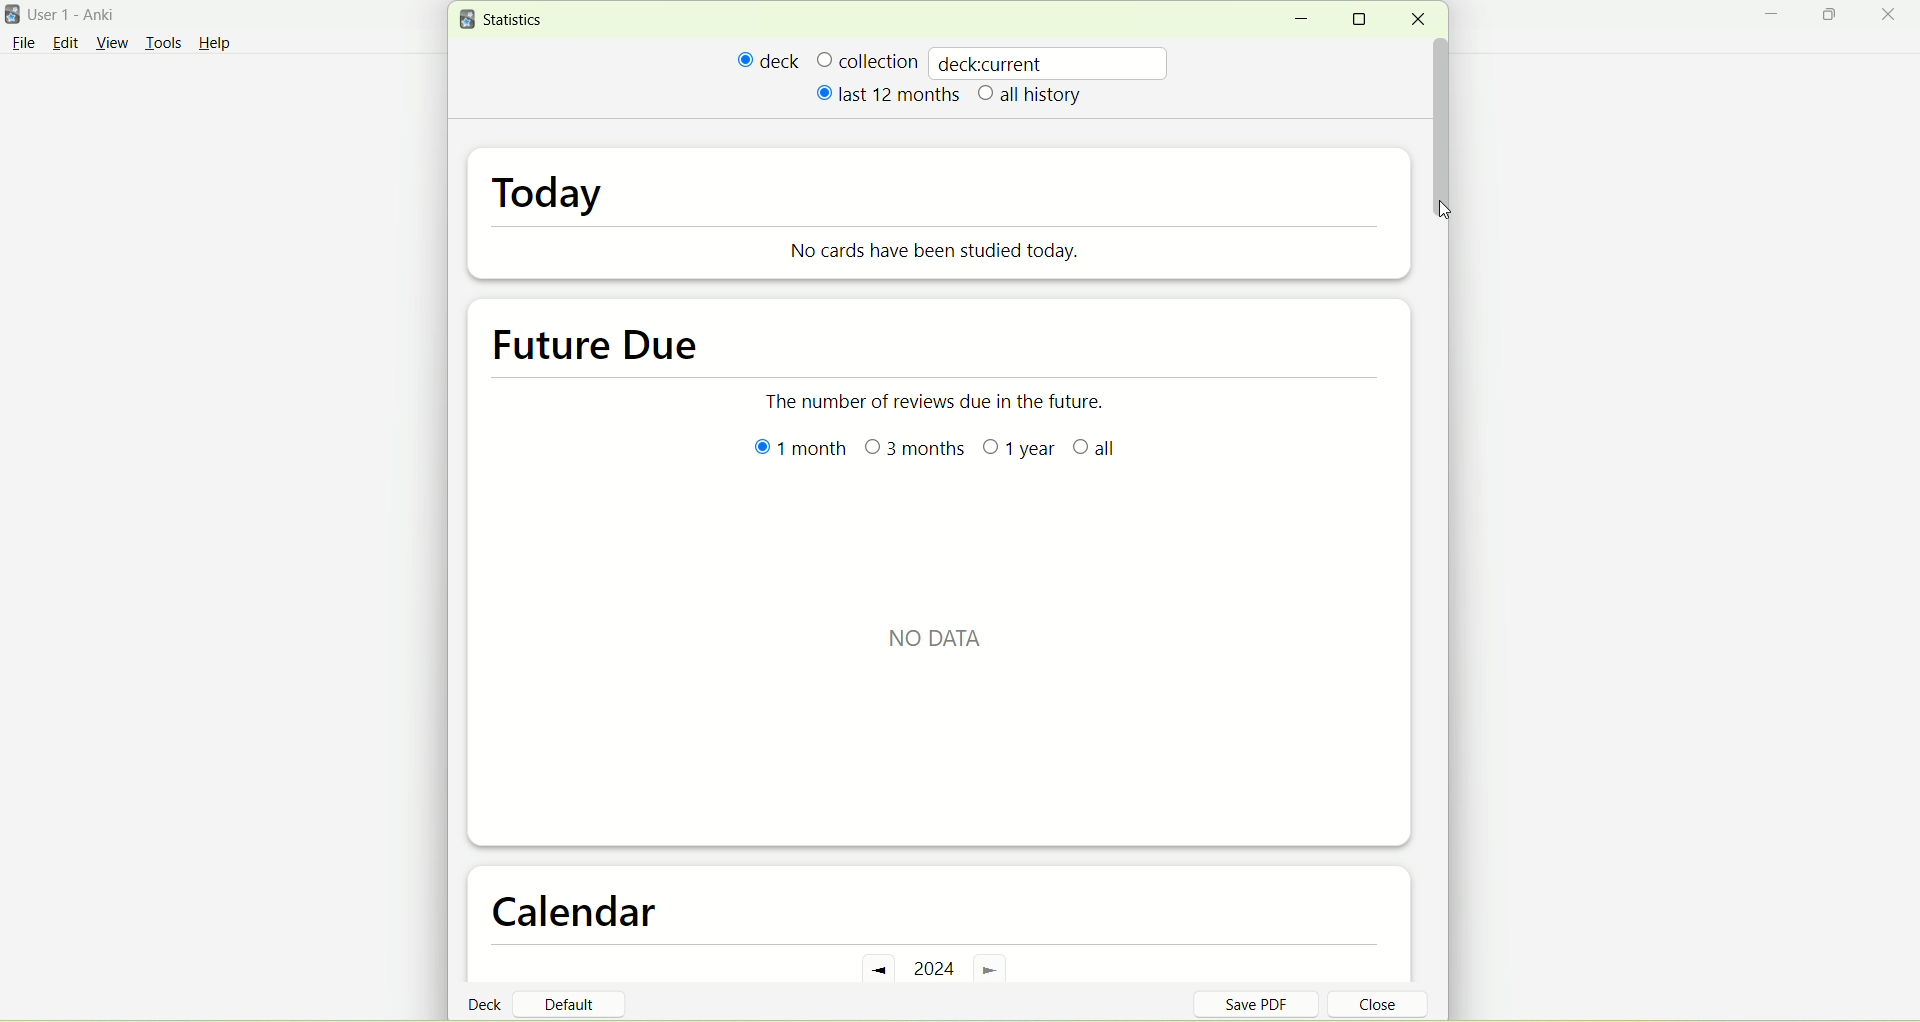 The height and width of the screenshot is (1022, 1920). What do you see at coordinates (506, 20) in the screenshot?
I see `statistics` at bounding box center [506, 20].